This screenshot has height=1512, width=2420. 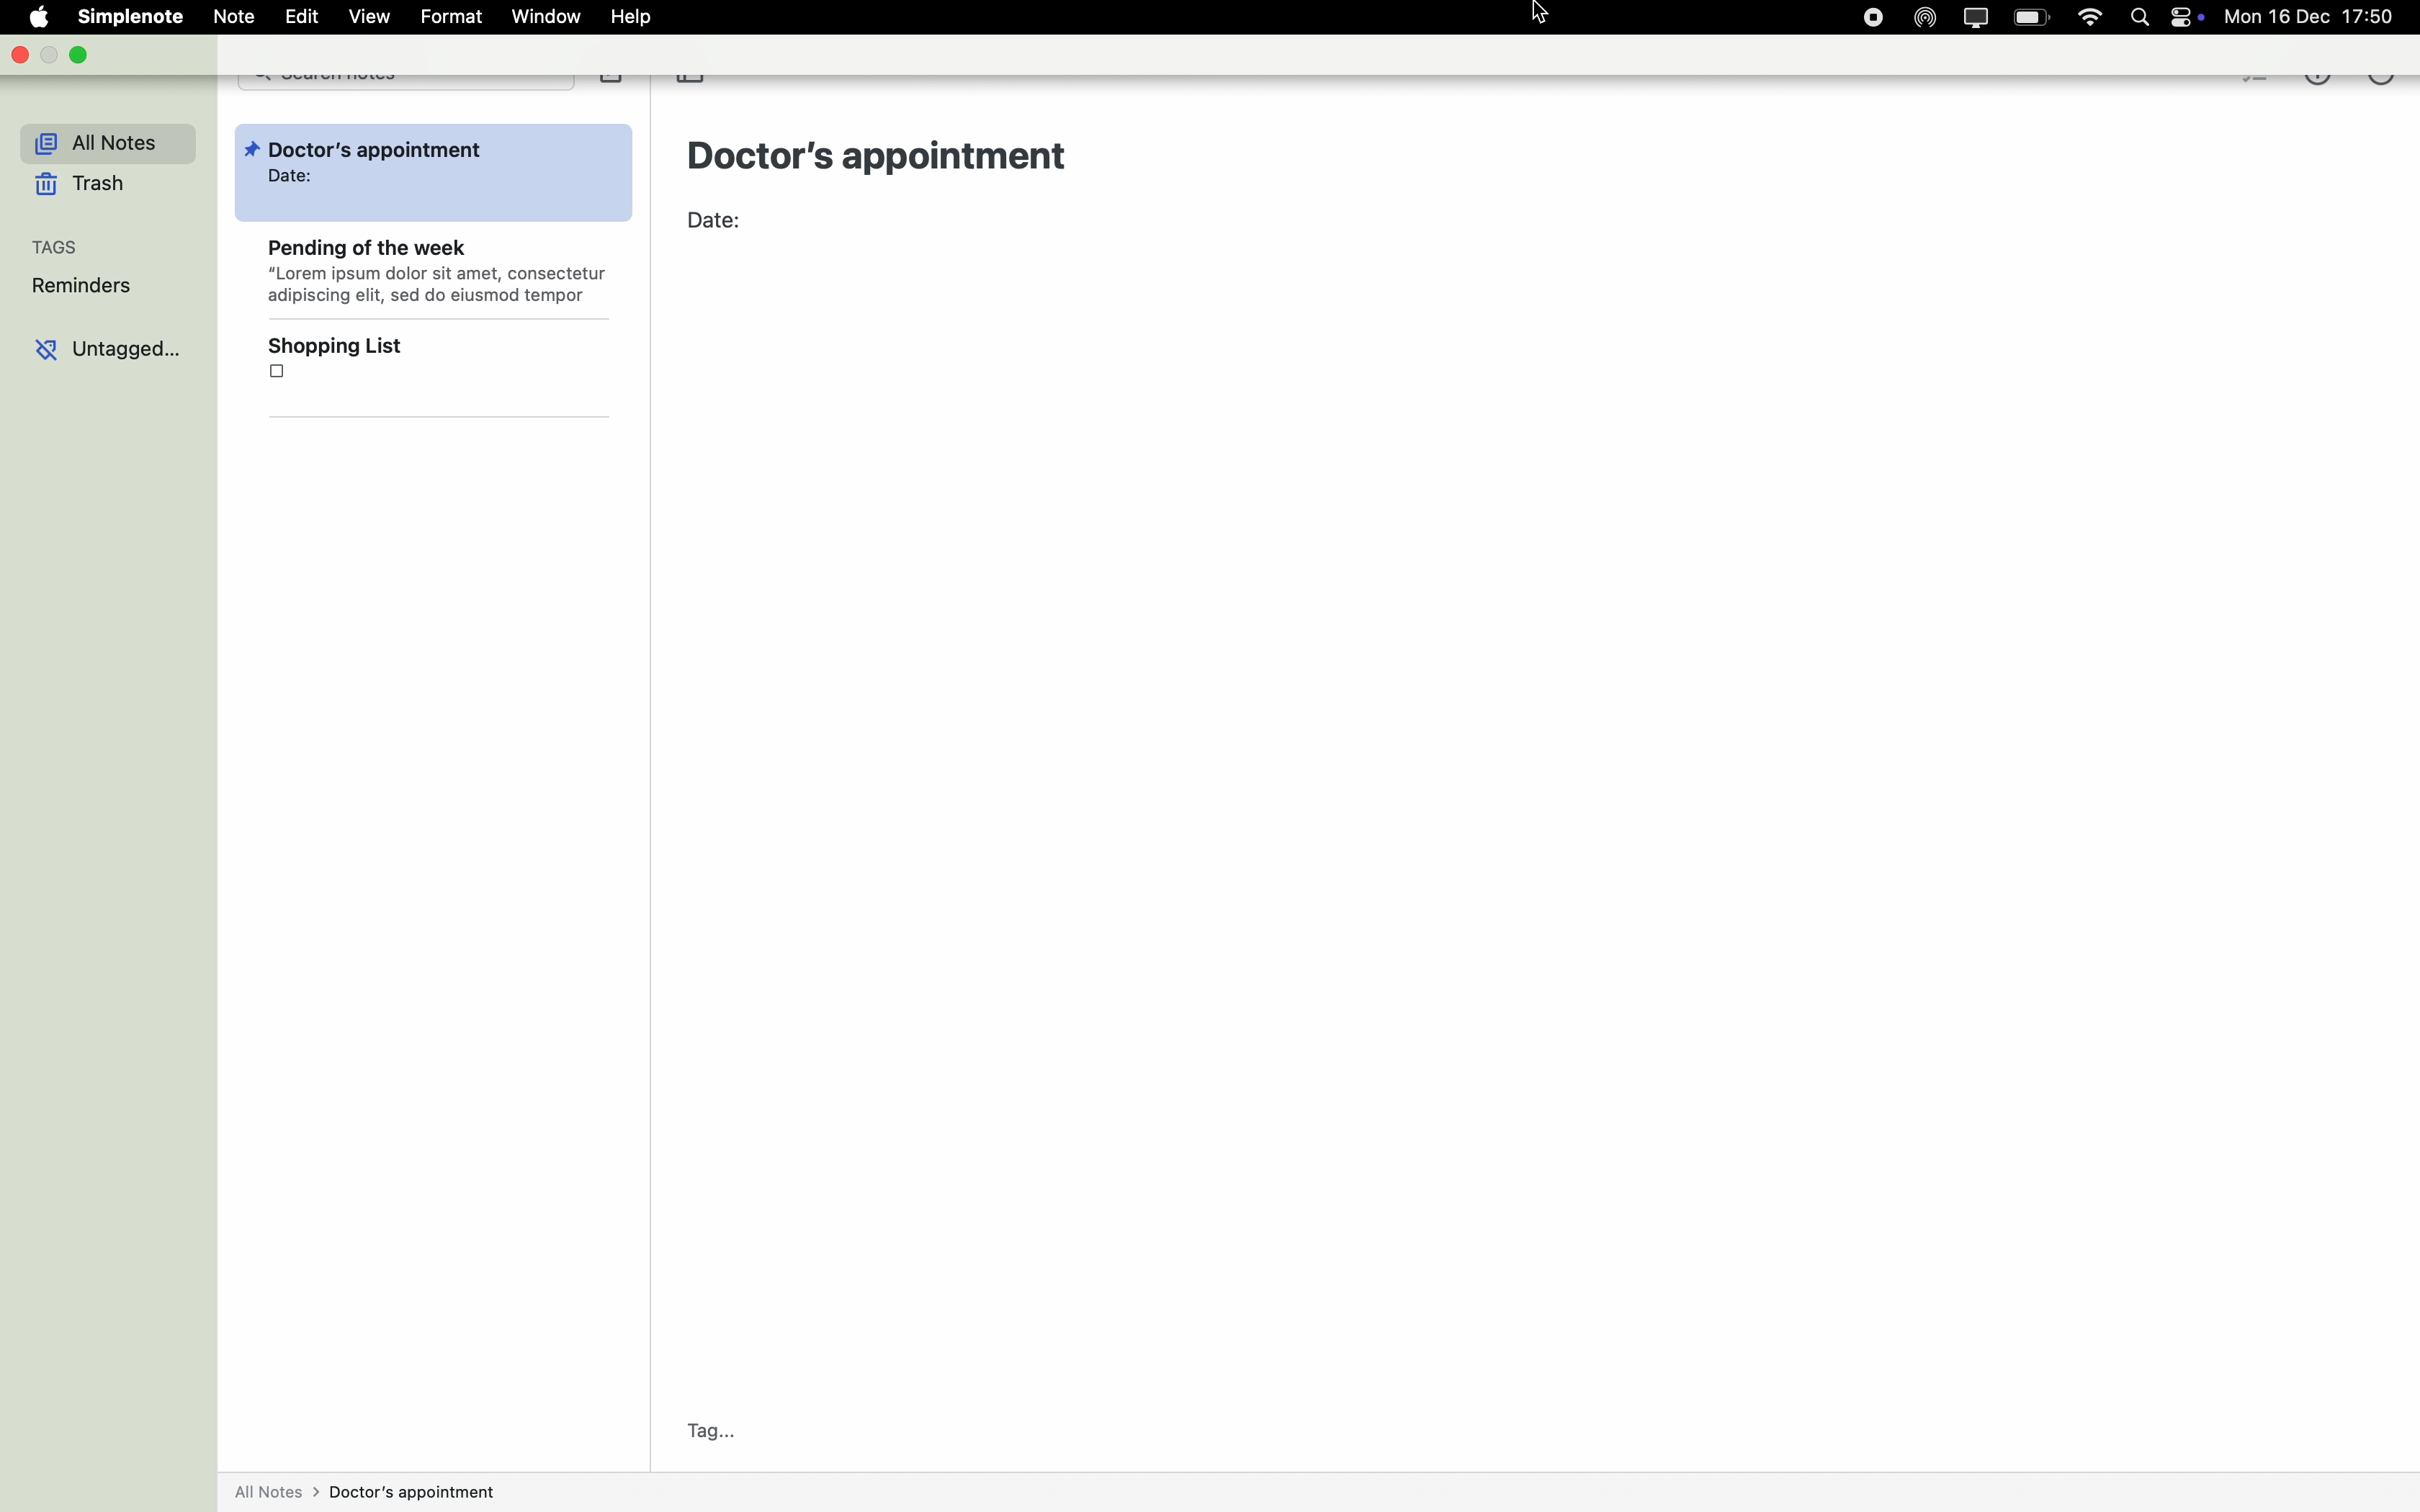 I want to click on help, so click(x=635, y=16).